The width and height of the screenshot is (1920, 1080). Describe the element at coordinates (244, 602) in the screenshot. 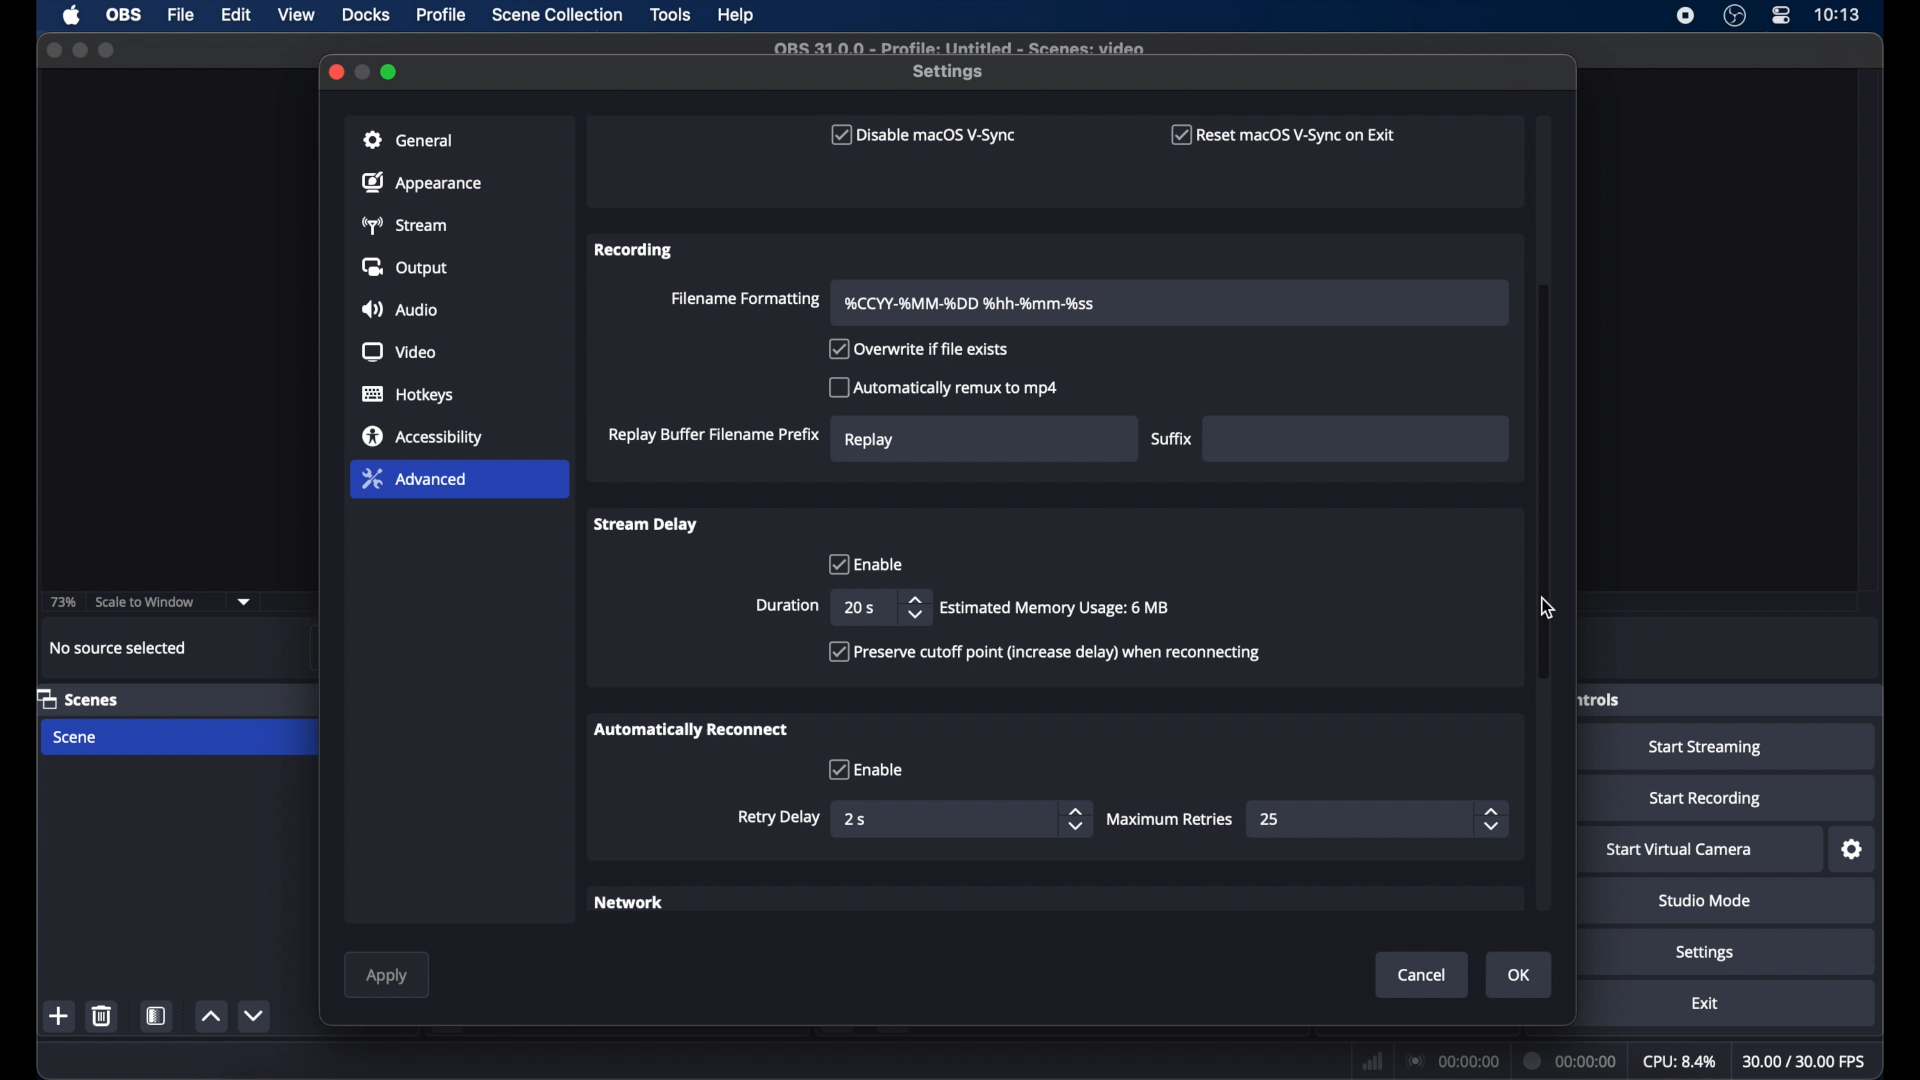

I see `dropdown` at that location.